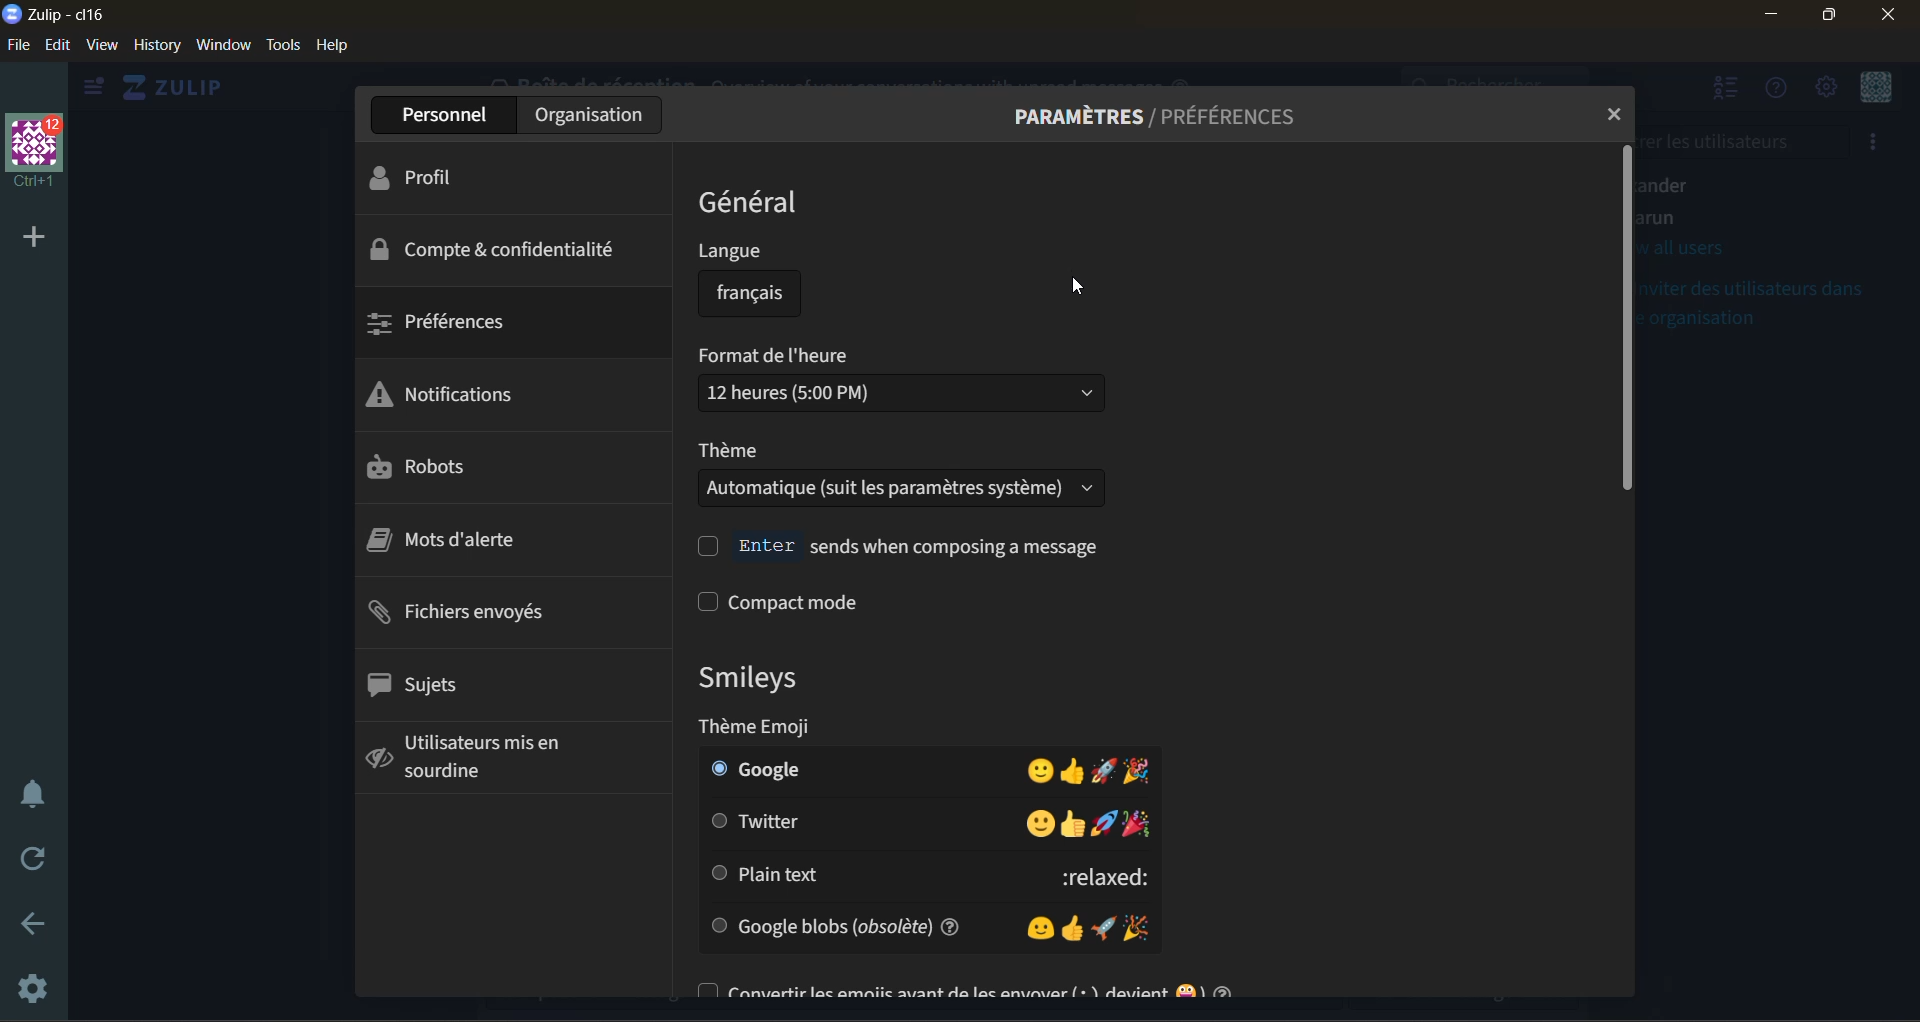 This screenshot has height=1022, width=1920. What do you see at coordinates (1627, 320) in the screenshot?
I see `vertical scroll bar` at bounding box center [1627, 320].